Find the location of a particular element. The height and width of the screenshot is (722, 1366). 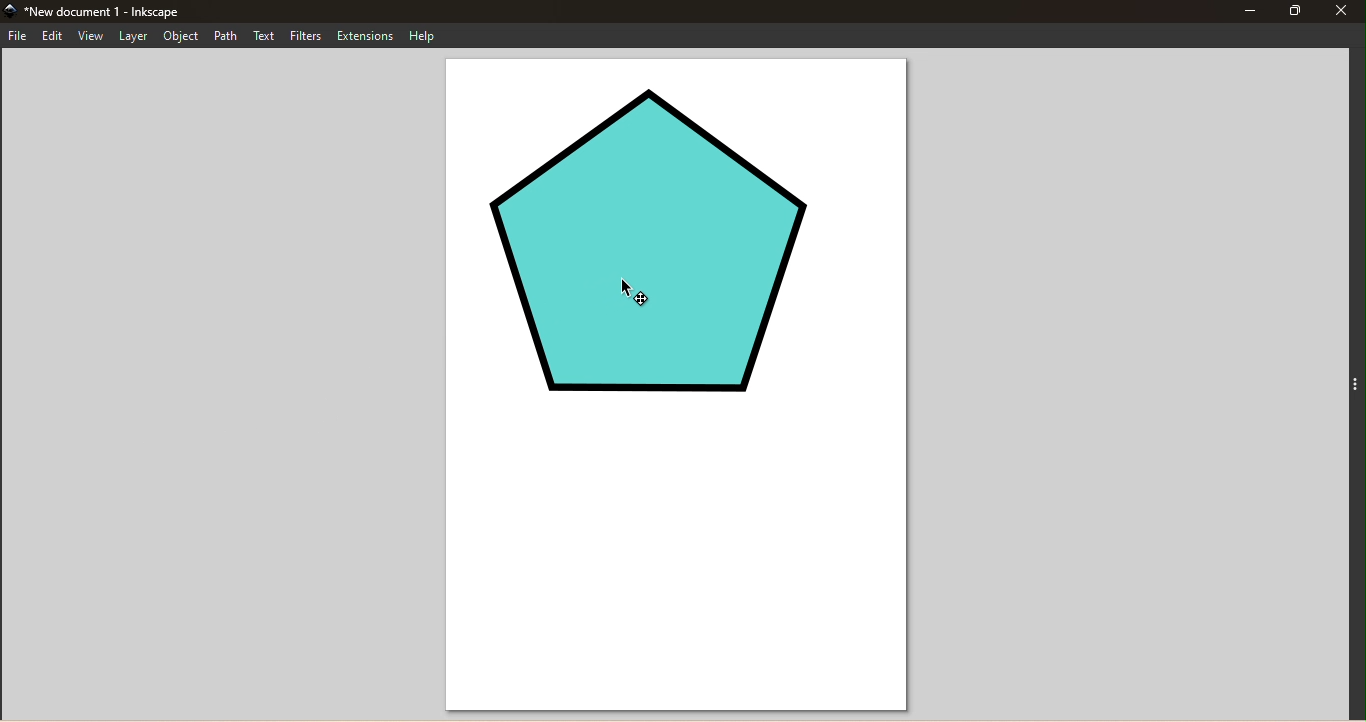

Edit is located at coordinates (51, 36).